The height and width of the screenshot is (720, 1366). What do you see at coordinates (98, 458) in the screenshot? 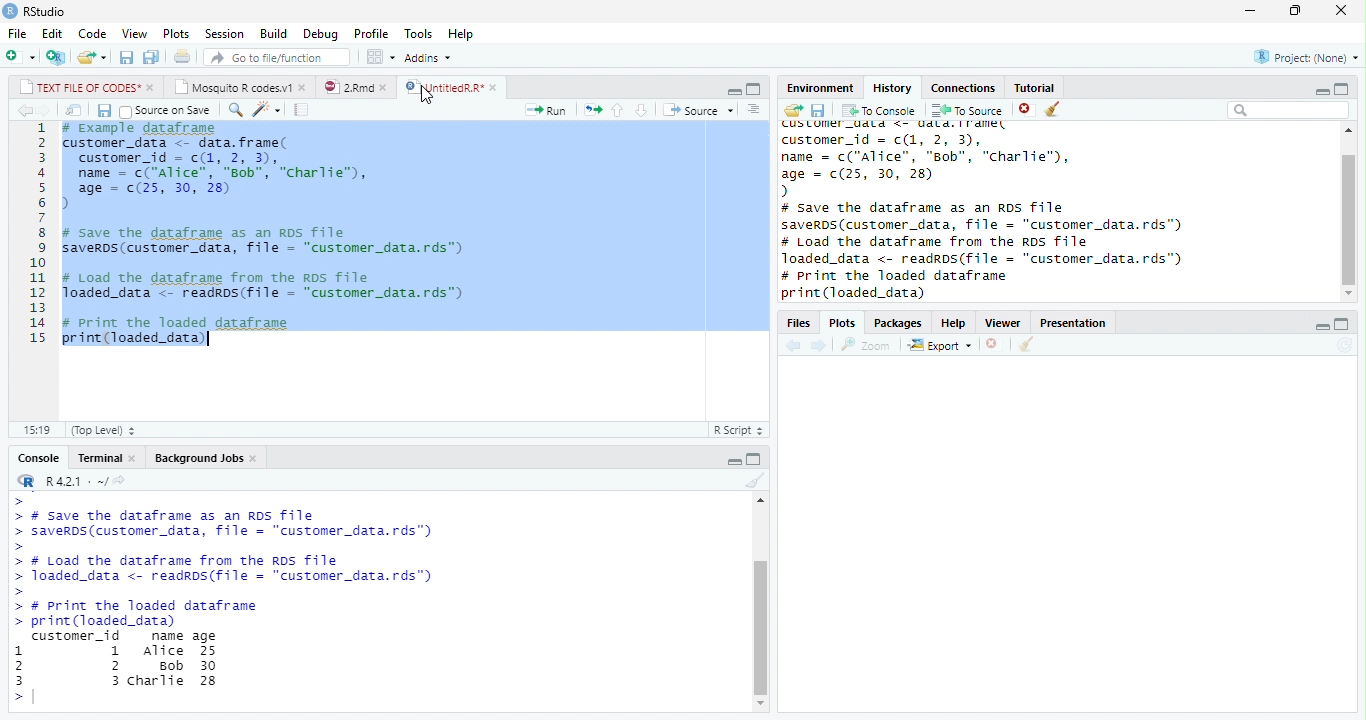
I see `Terminal` at bounding box center [98, 458].